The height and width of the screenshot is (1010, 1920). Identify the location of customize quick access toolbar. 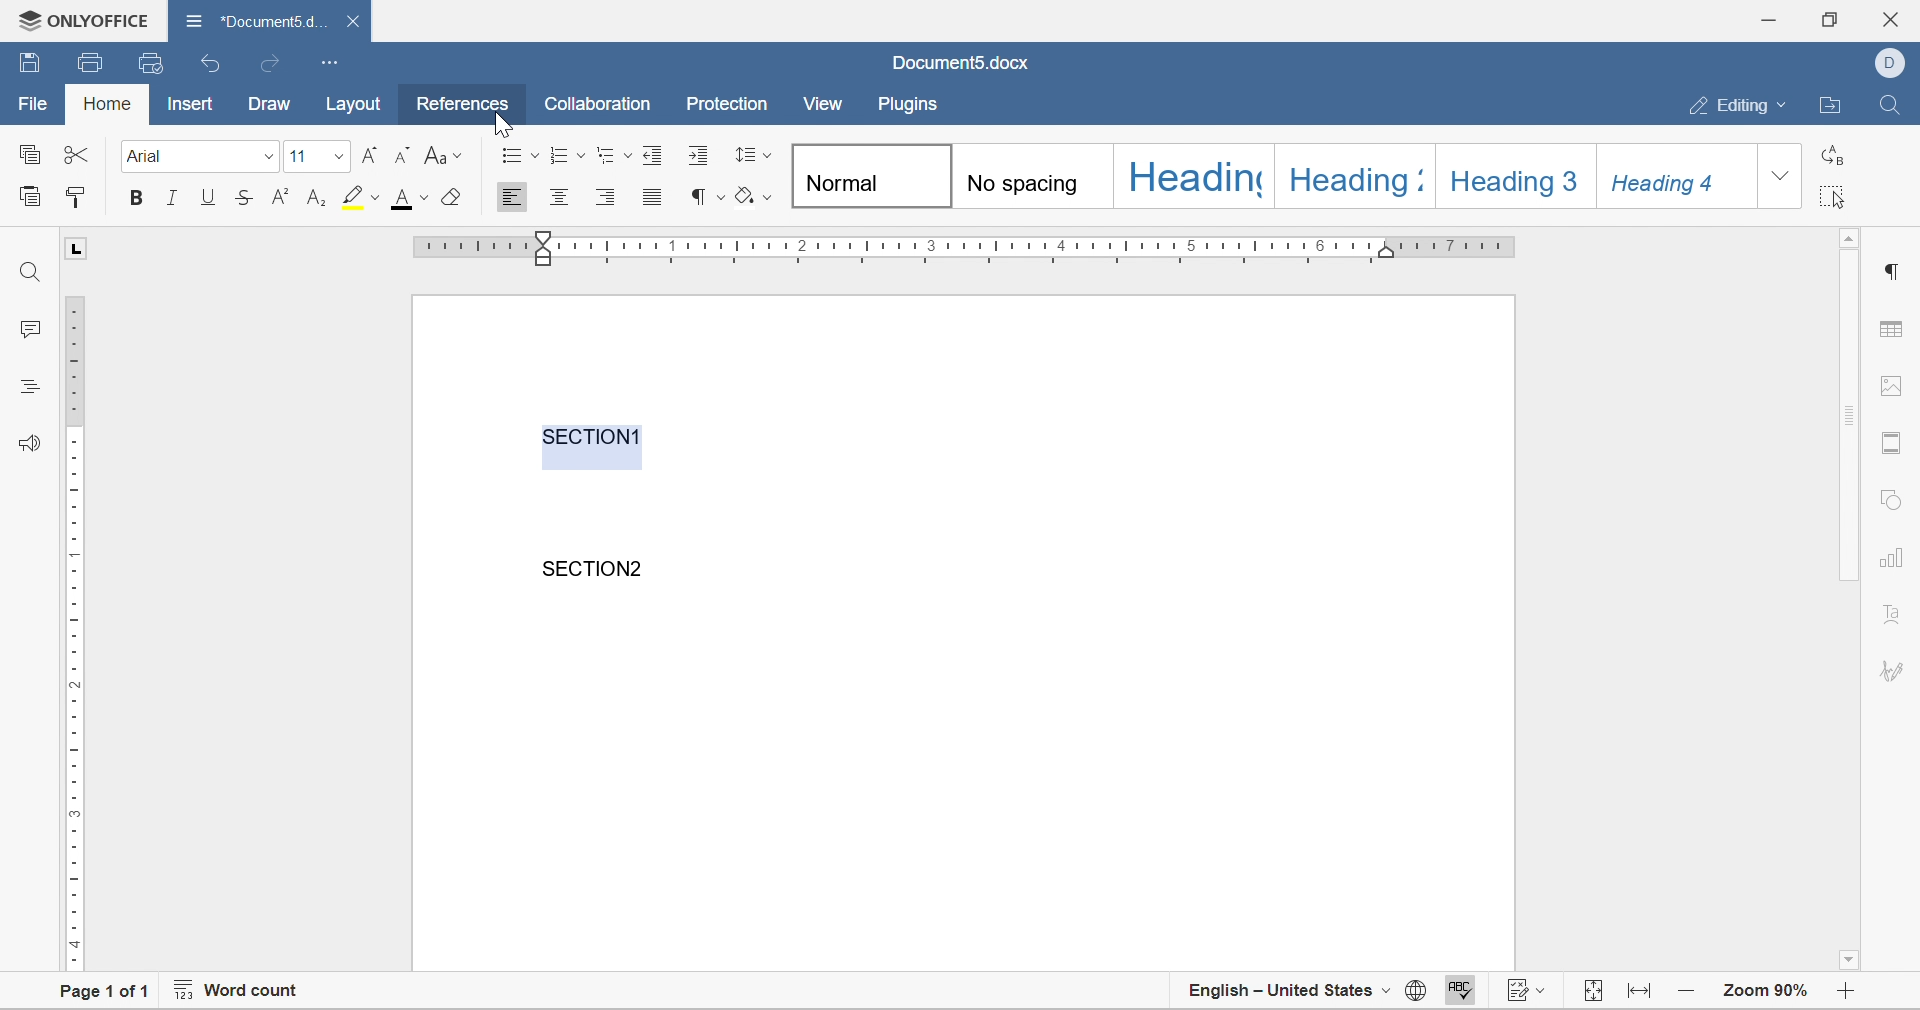
(331, 61).